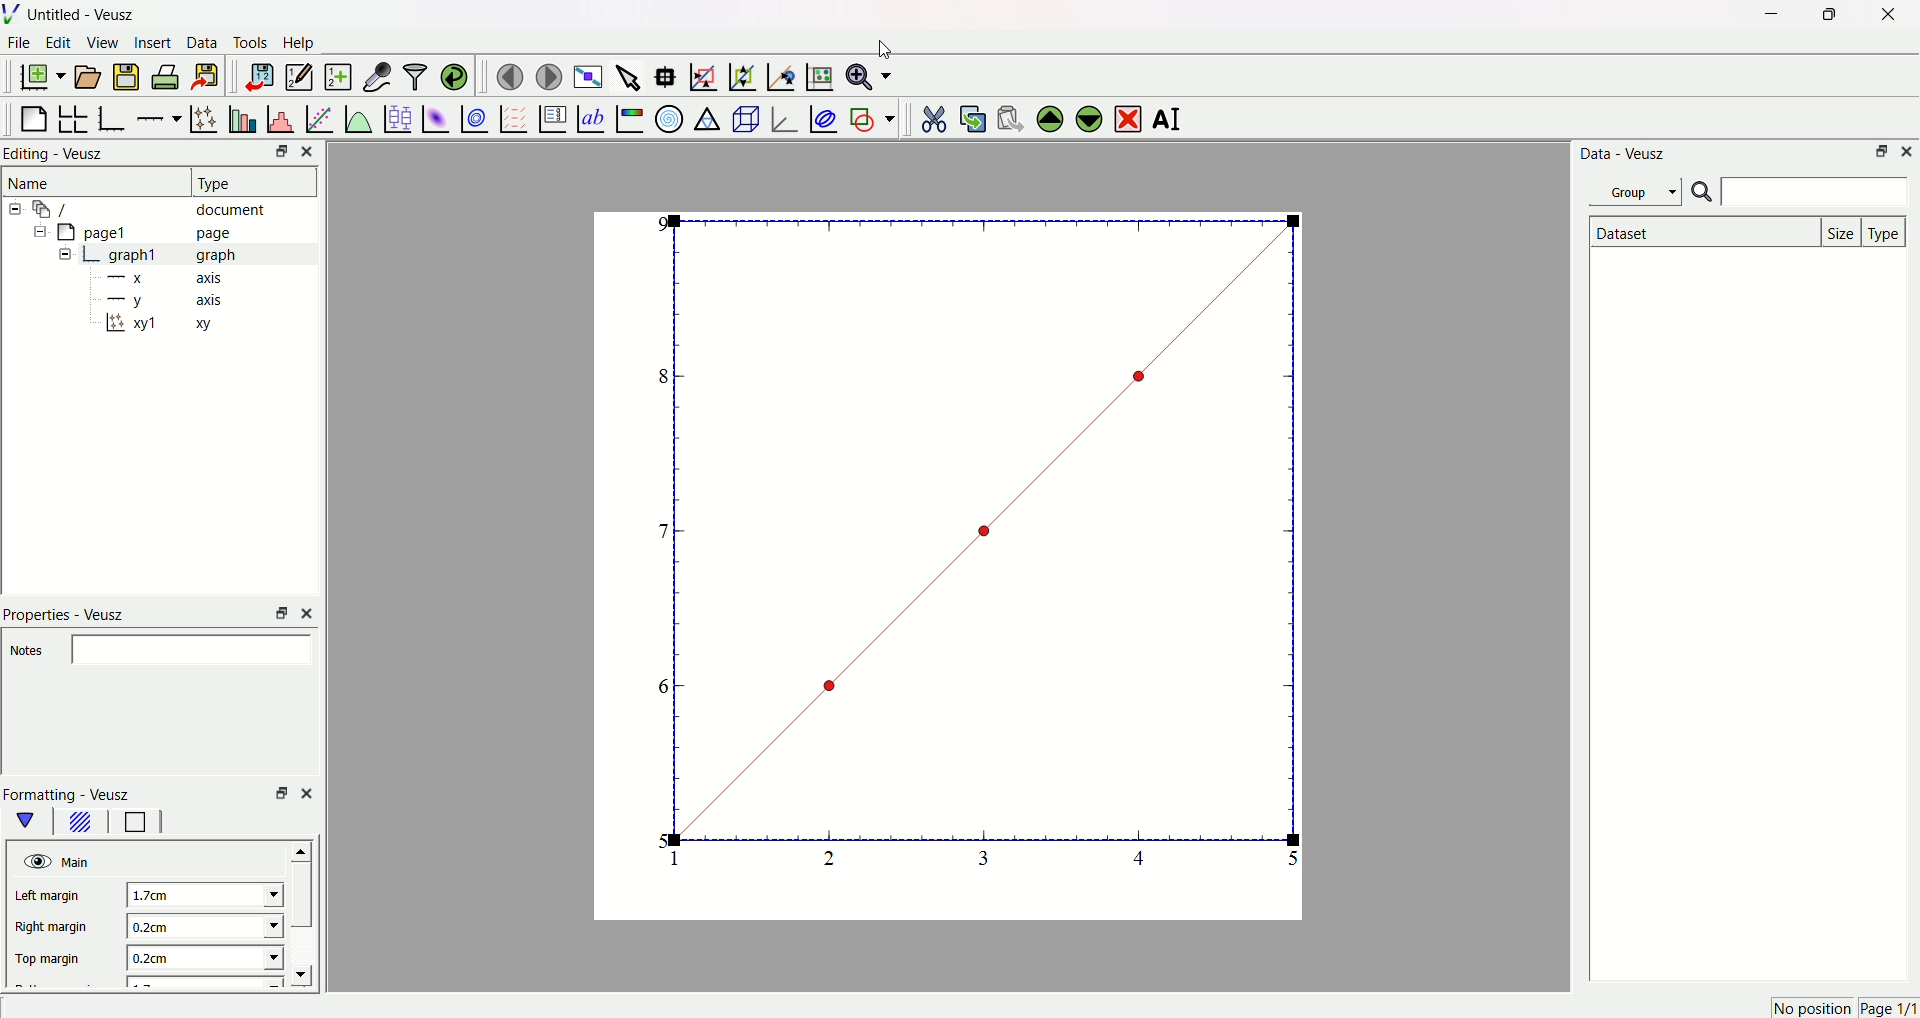  What do you see at coordinates (336, 77) in the screenshot?
I see `create new datasets` at bounding box center [336, 77].